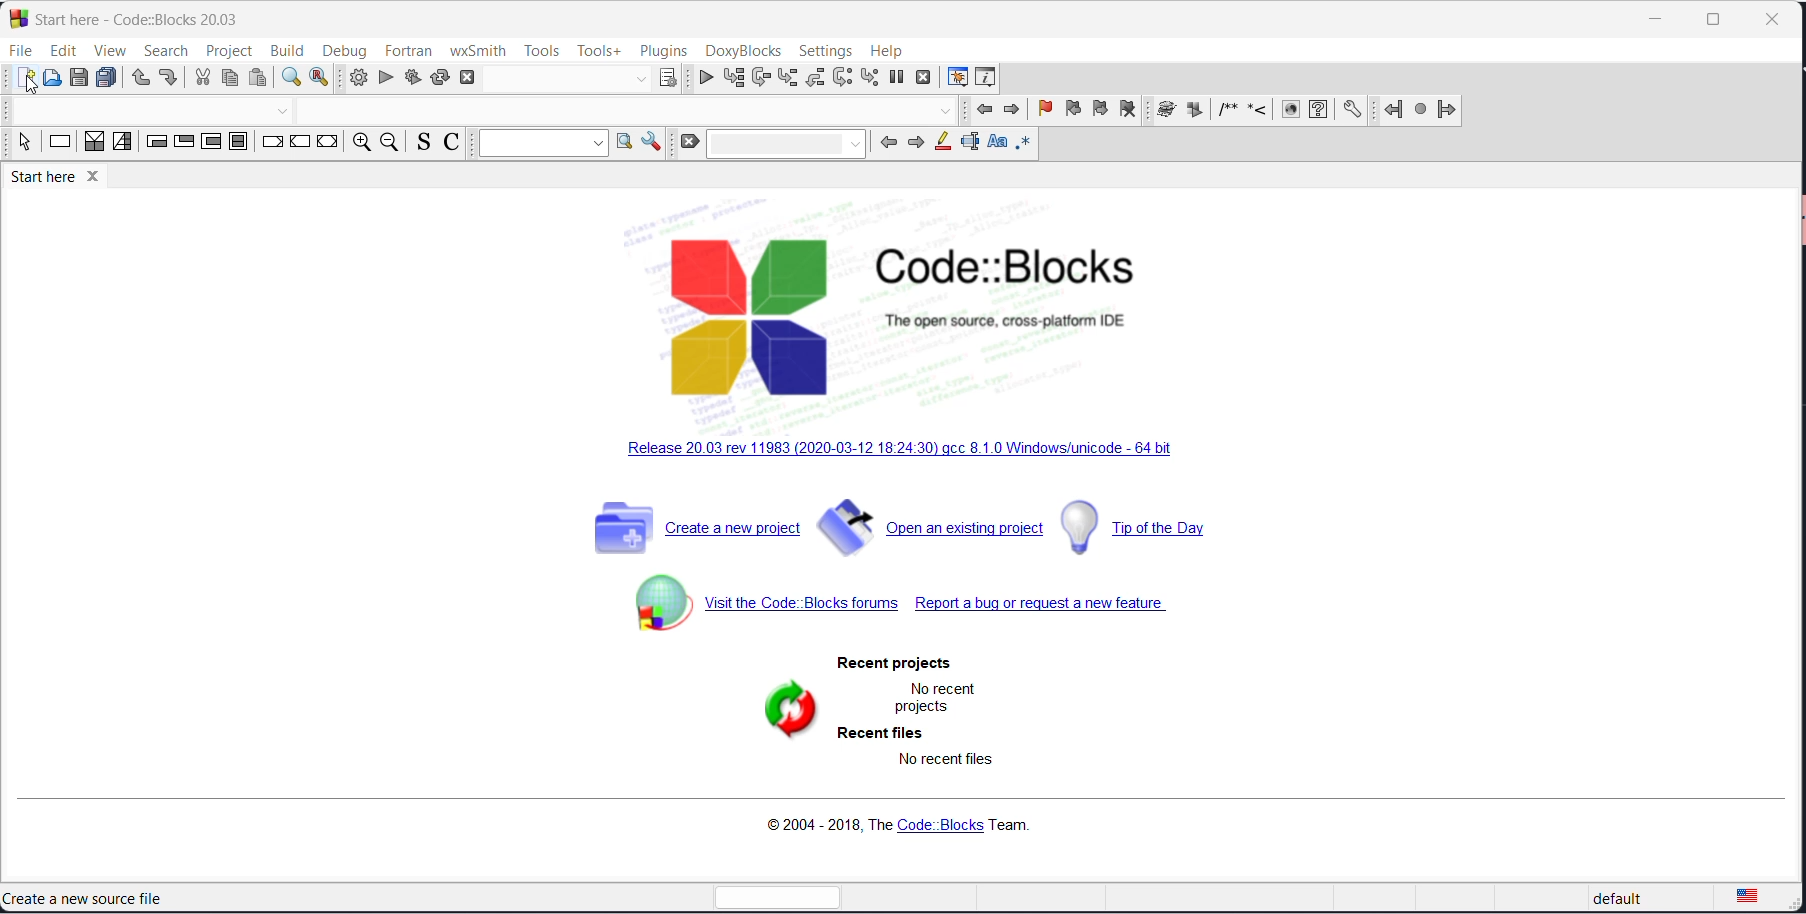 The height and width of the screenshot is (914, 1806). Describe the element at coordinates (1229, 111) in the screenshot. I see `Insert comment block` at that location.